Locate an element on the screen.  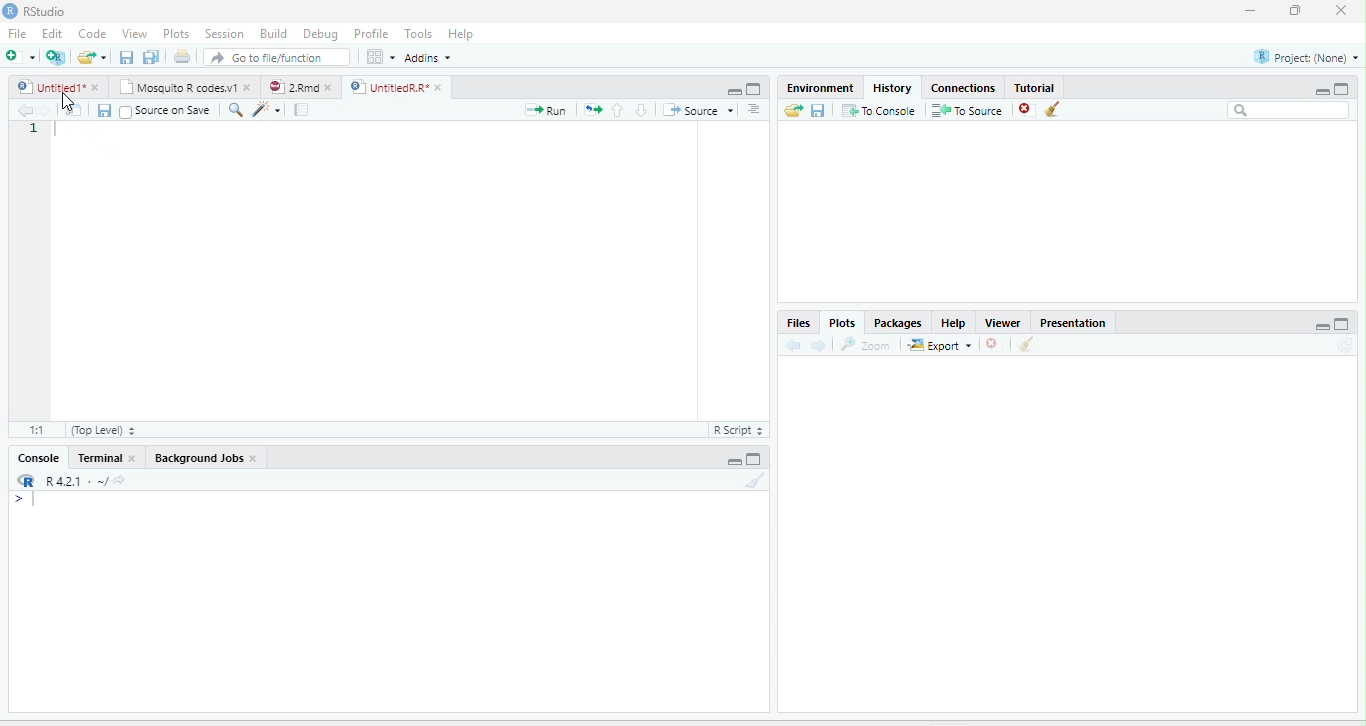
Source on Save is located at coordinates (165, 110).